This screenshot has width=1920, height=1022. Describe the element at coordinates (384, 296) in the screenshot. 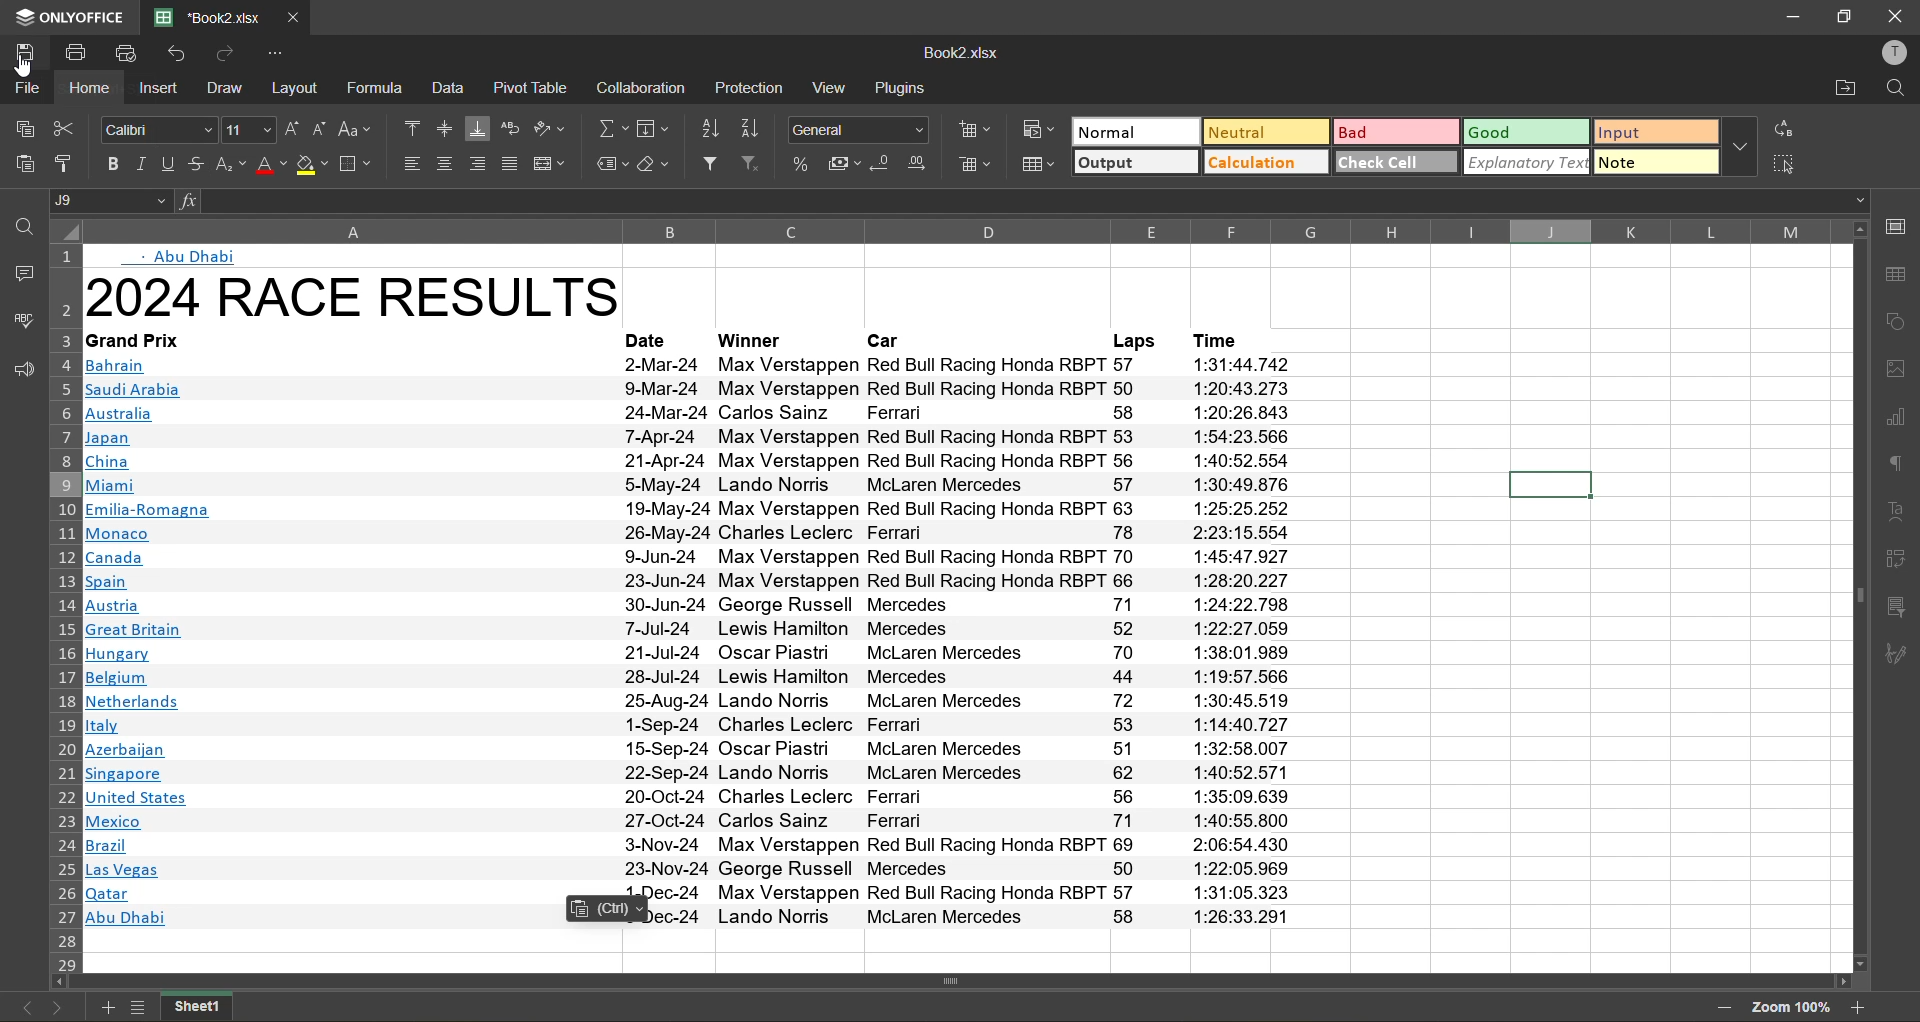

I see `heading` at that location.